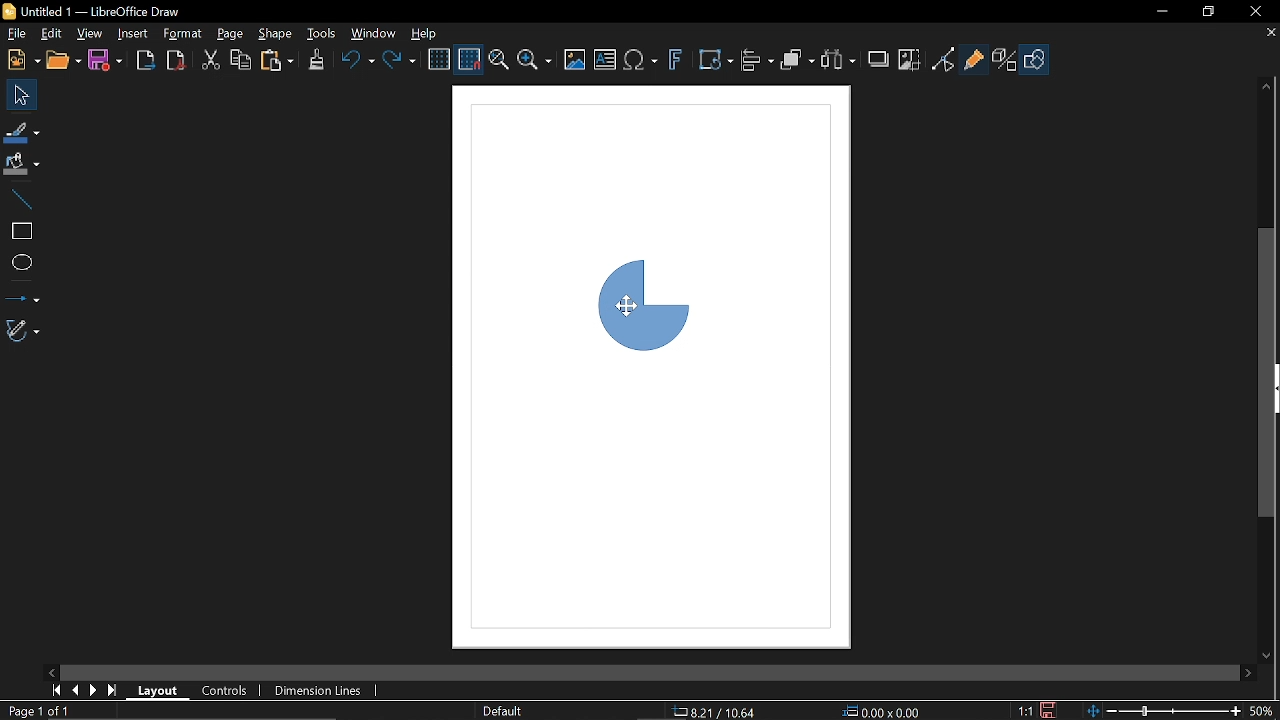 Image resolution: width=1280 pixels, height=720 pixels. Describe the element at coordinates (879, 63) in the screenshot. I see `Shadow` at that location.